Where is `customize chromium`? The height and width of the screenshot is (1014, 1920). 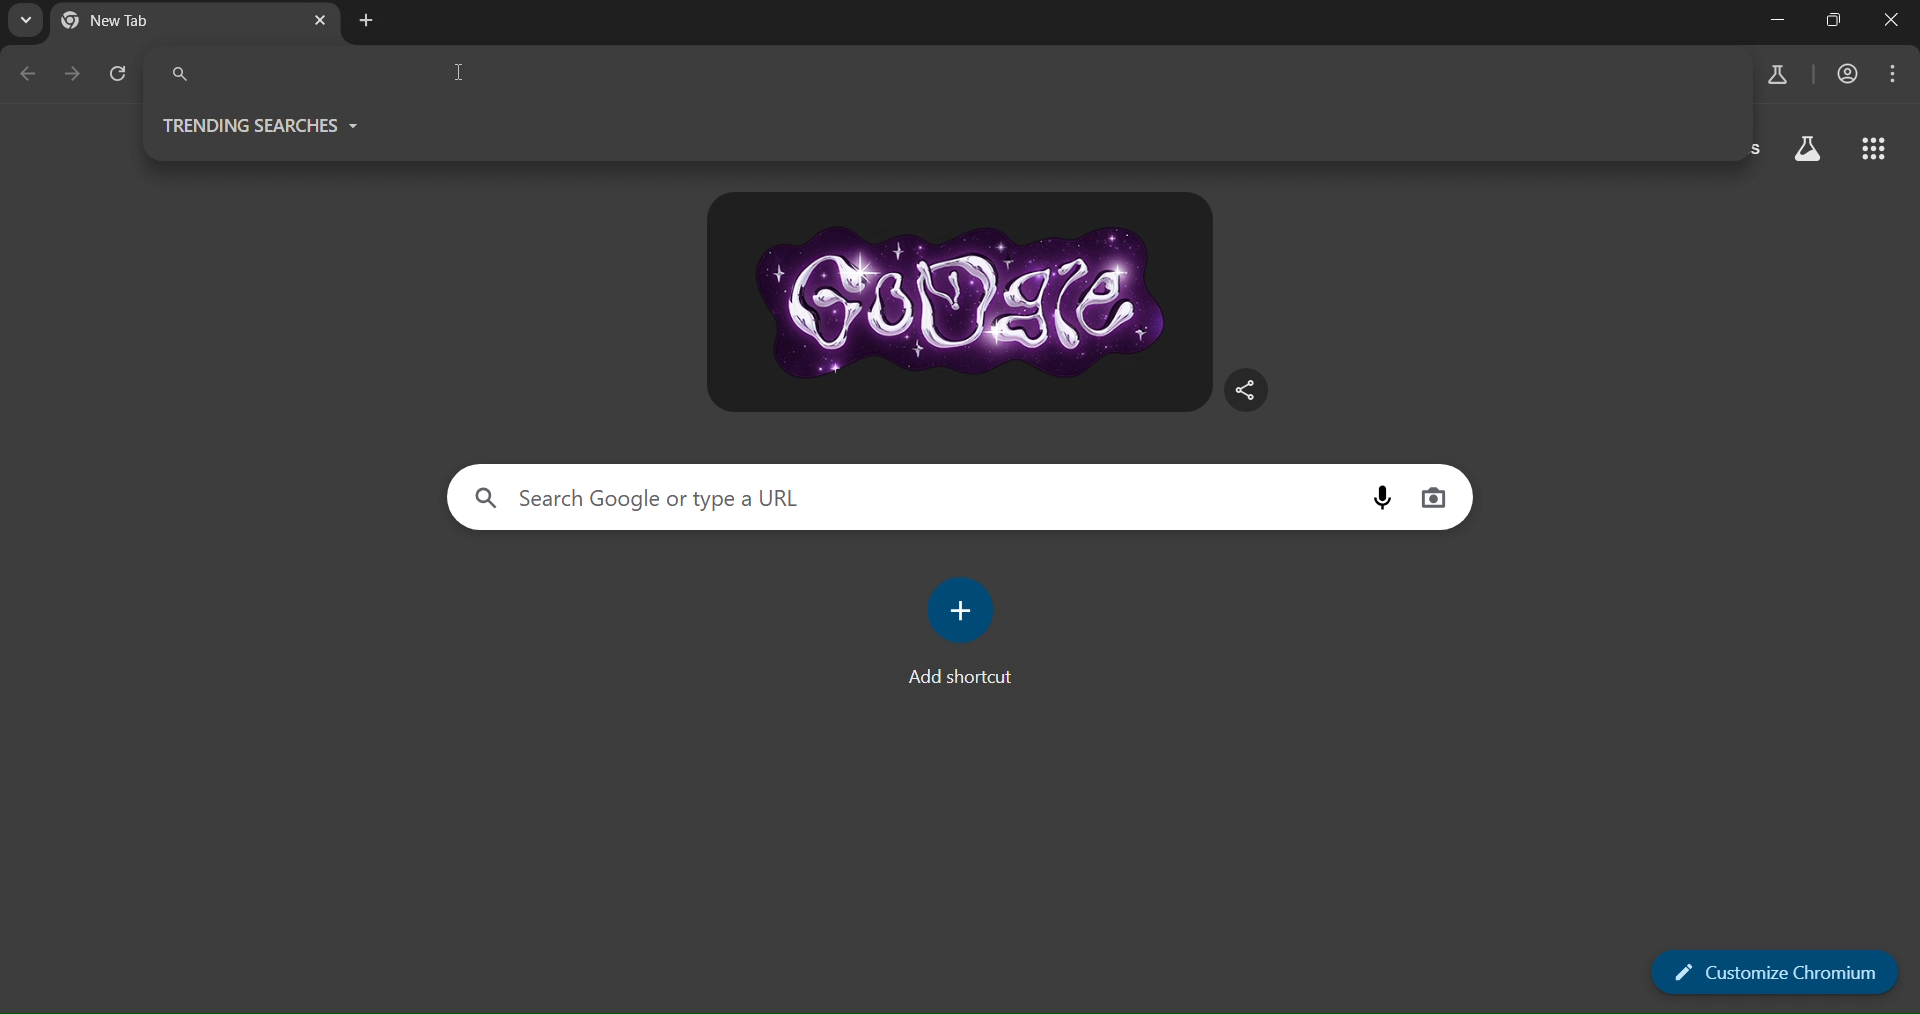
customize chromium is located at coordinates (1774, 971).